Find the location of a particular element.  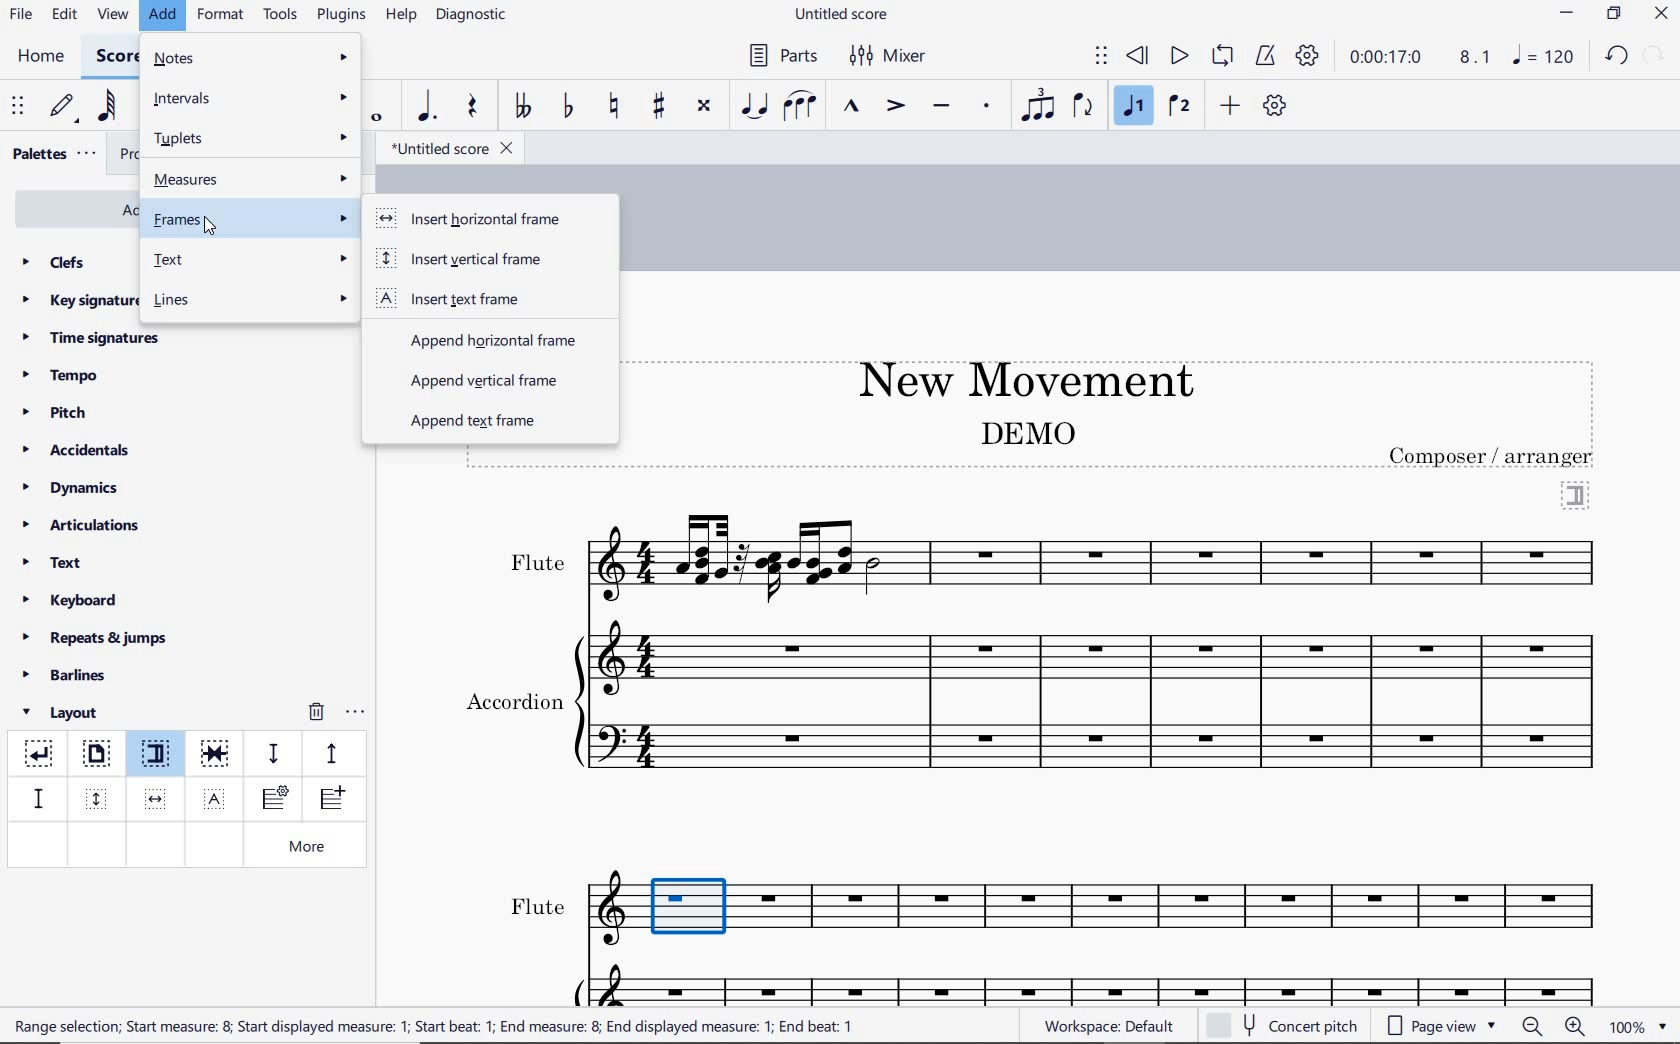

palettes is located at coordinates (52, 155).